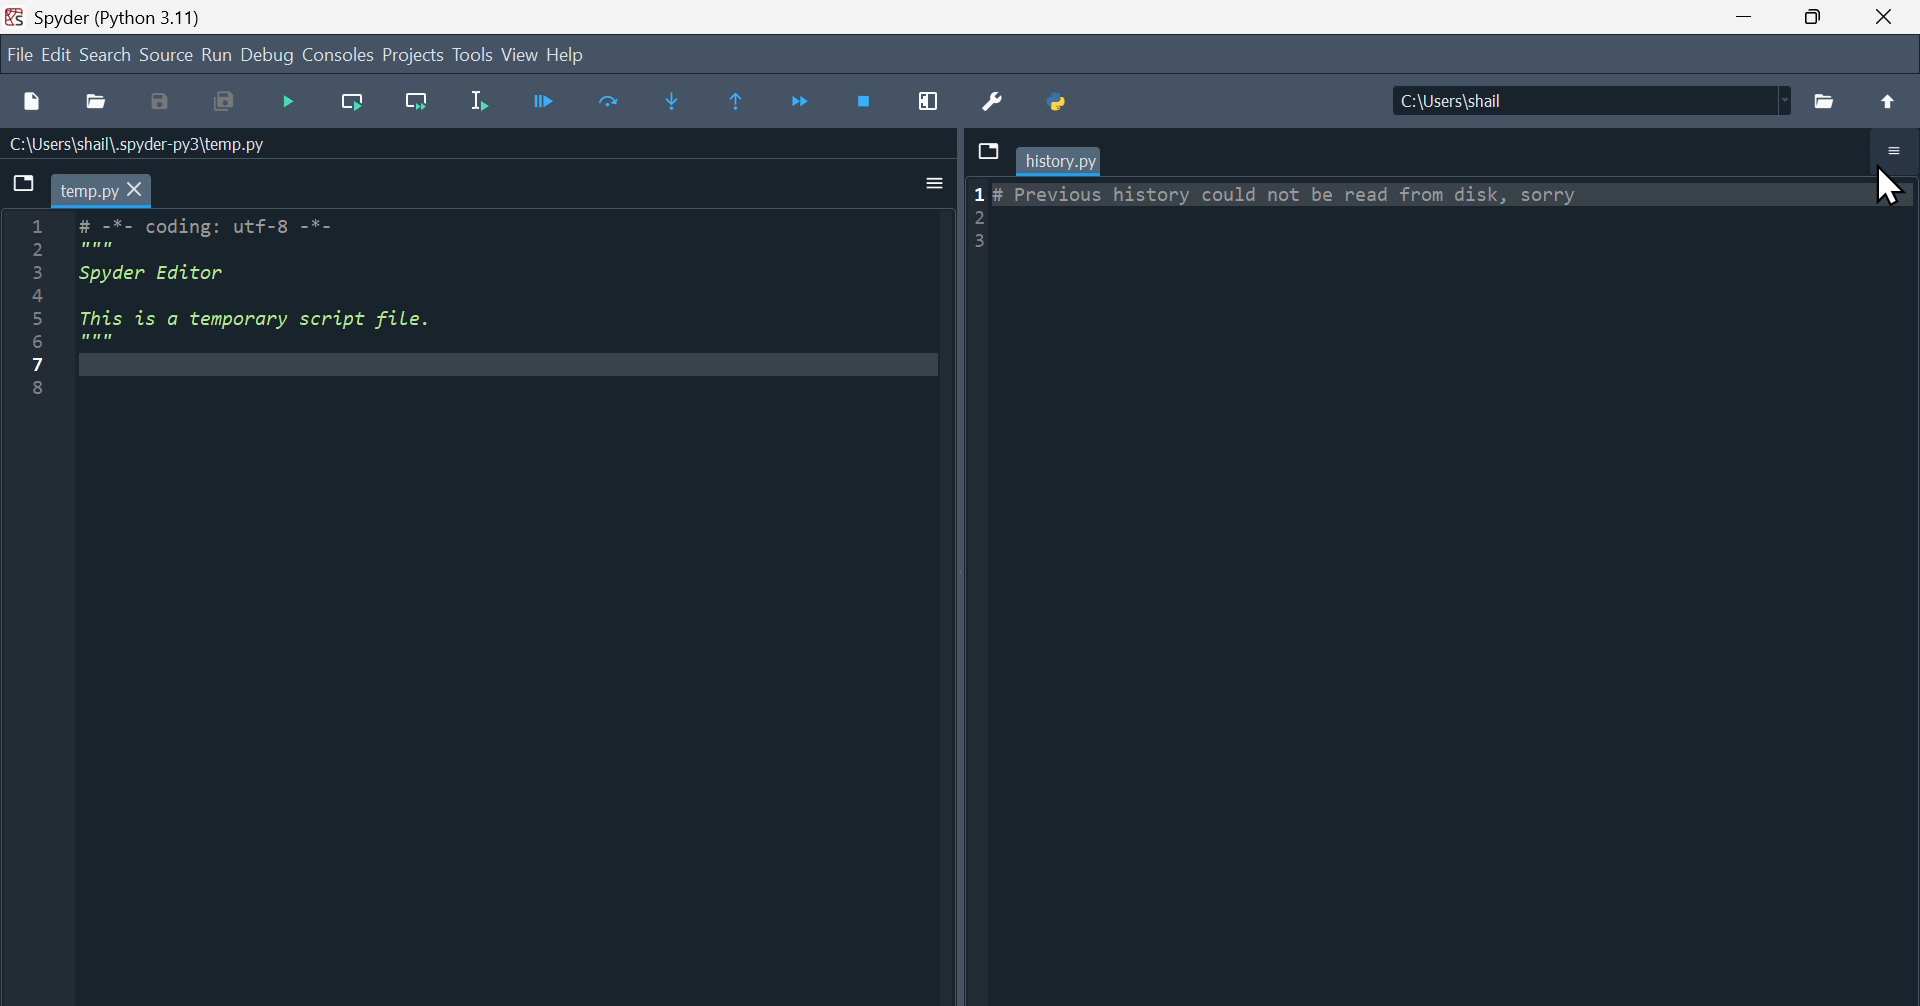 The height and width of the screenshot is (1006, 1920). Describe the element at coordinates (980, 217) in the screenshot. I see `1 2 3 ` at that location.